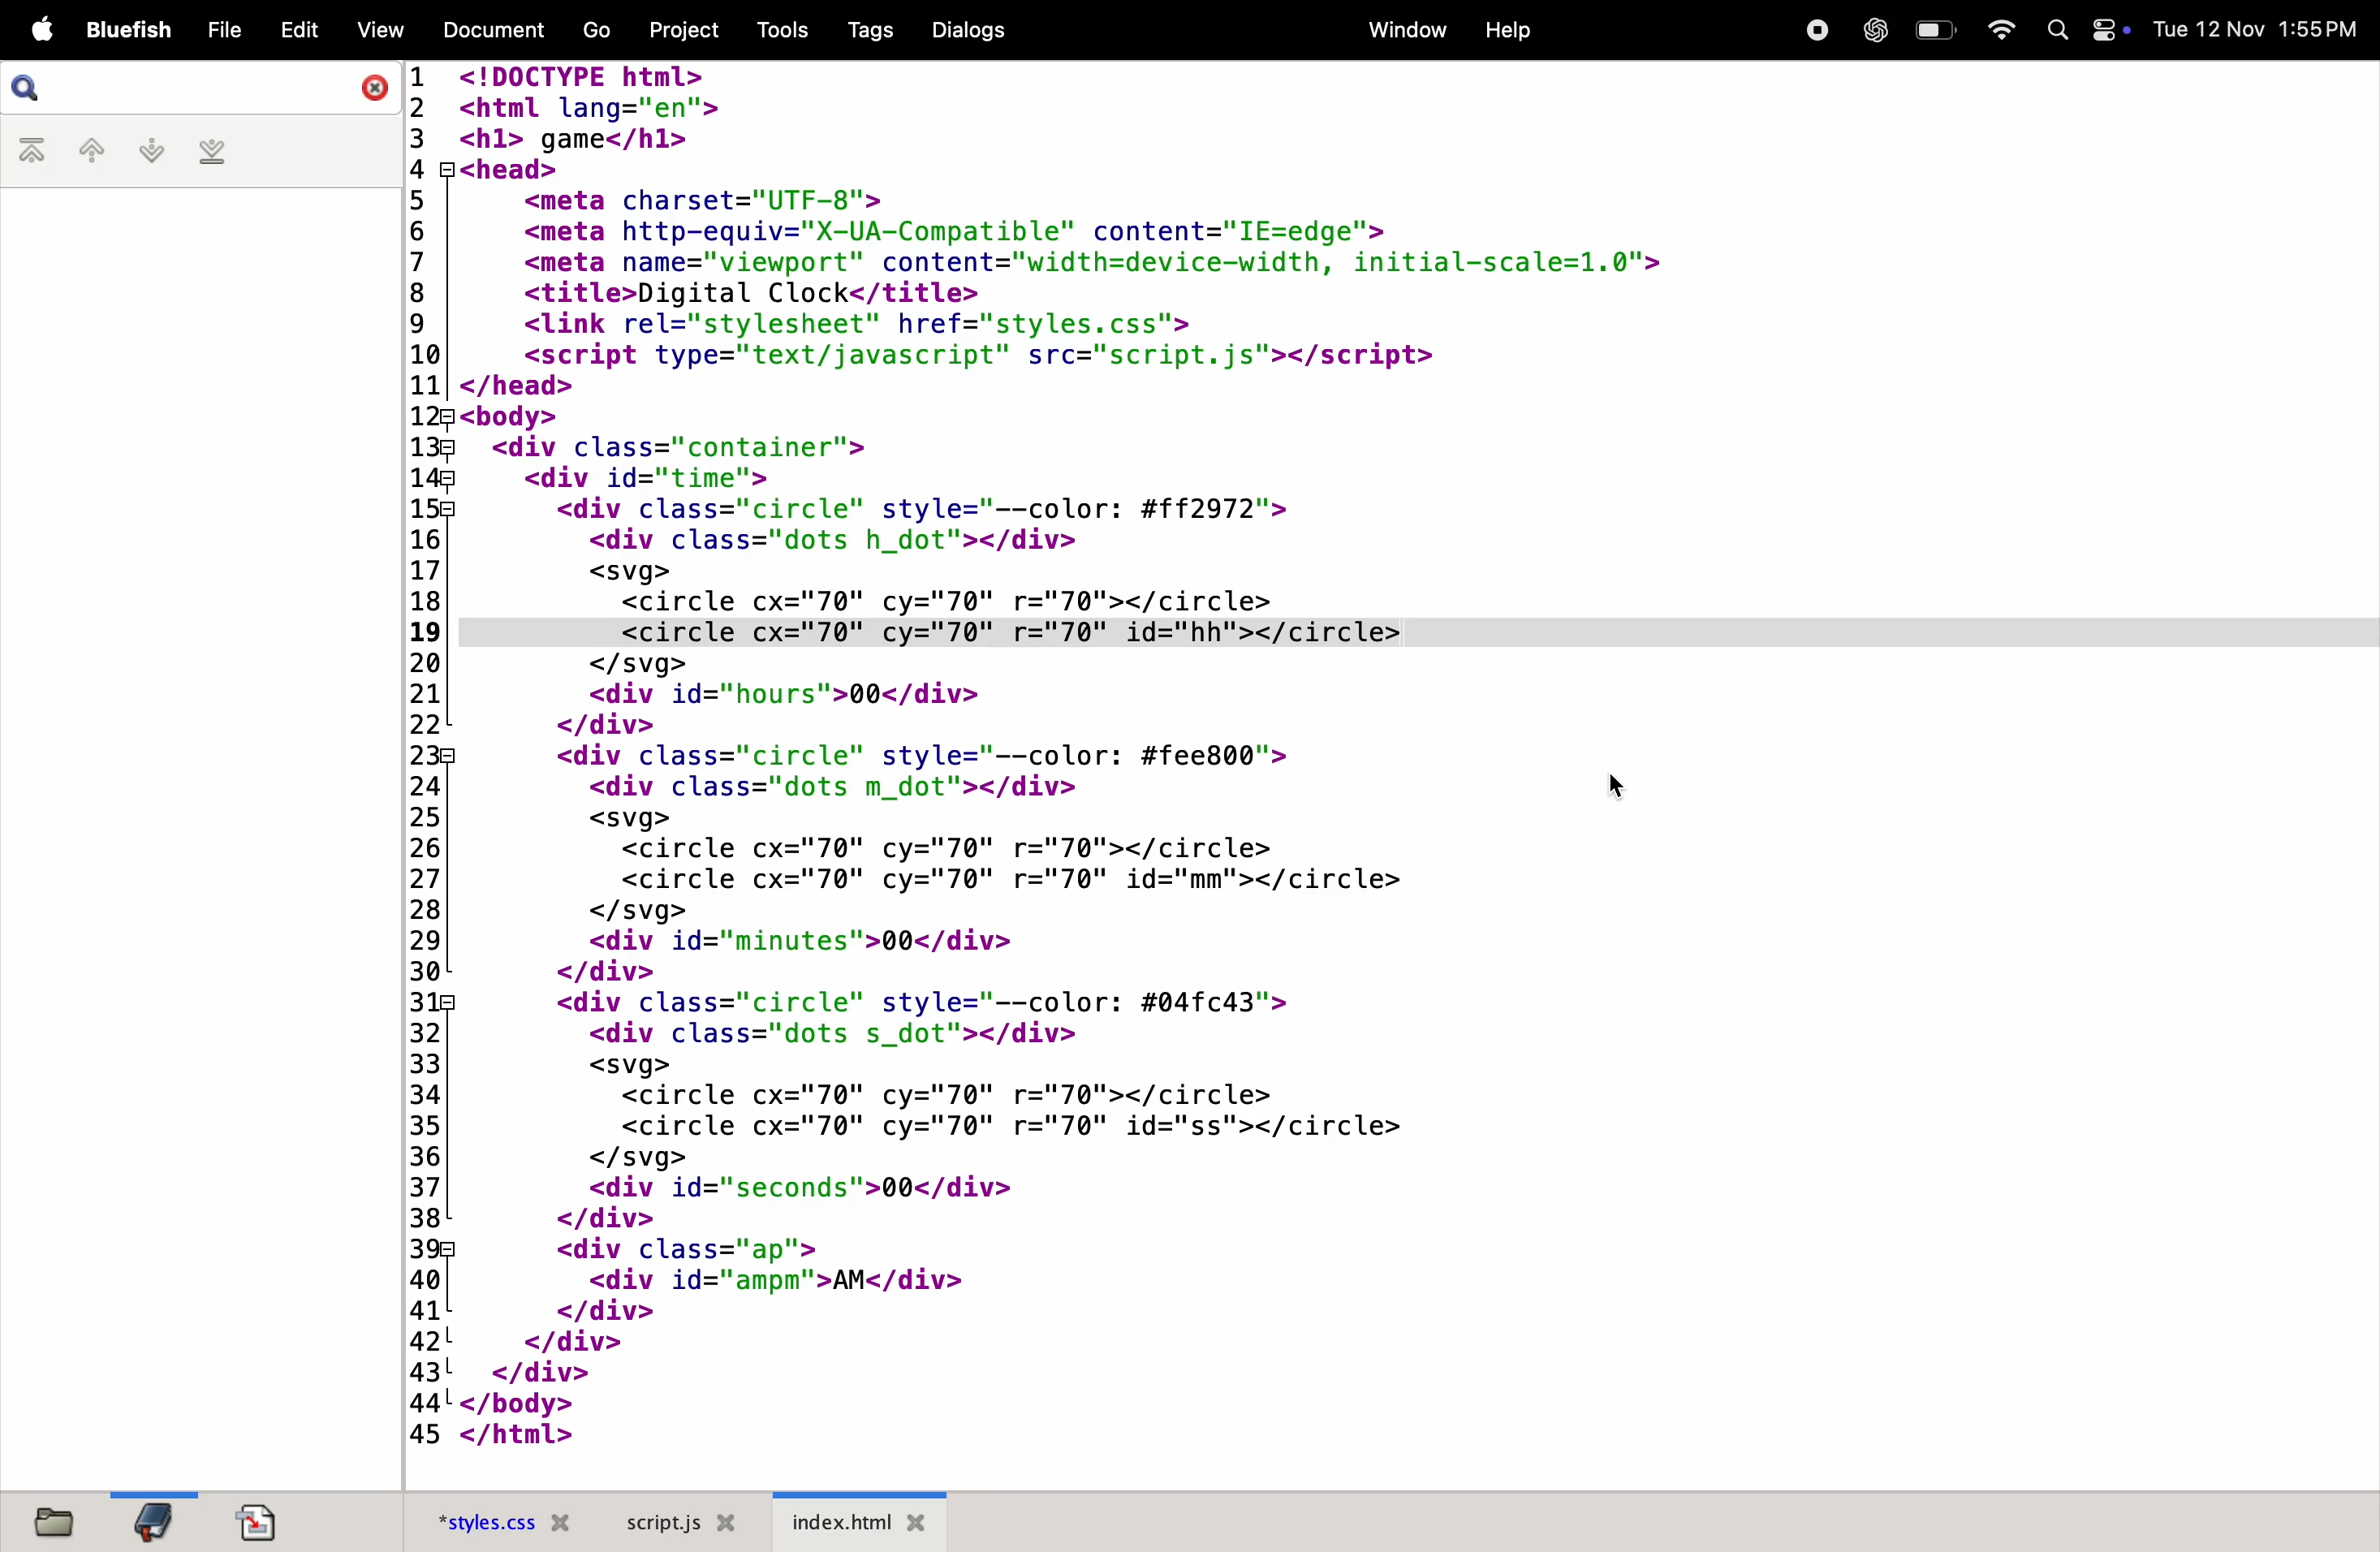  I want to click on cursor, so click(1622, 784).